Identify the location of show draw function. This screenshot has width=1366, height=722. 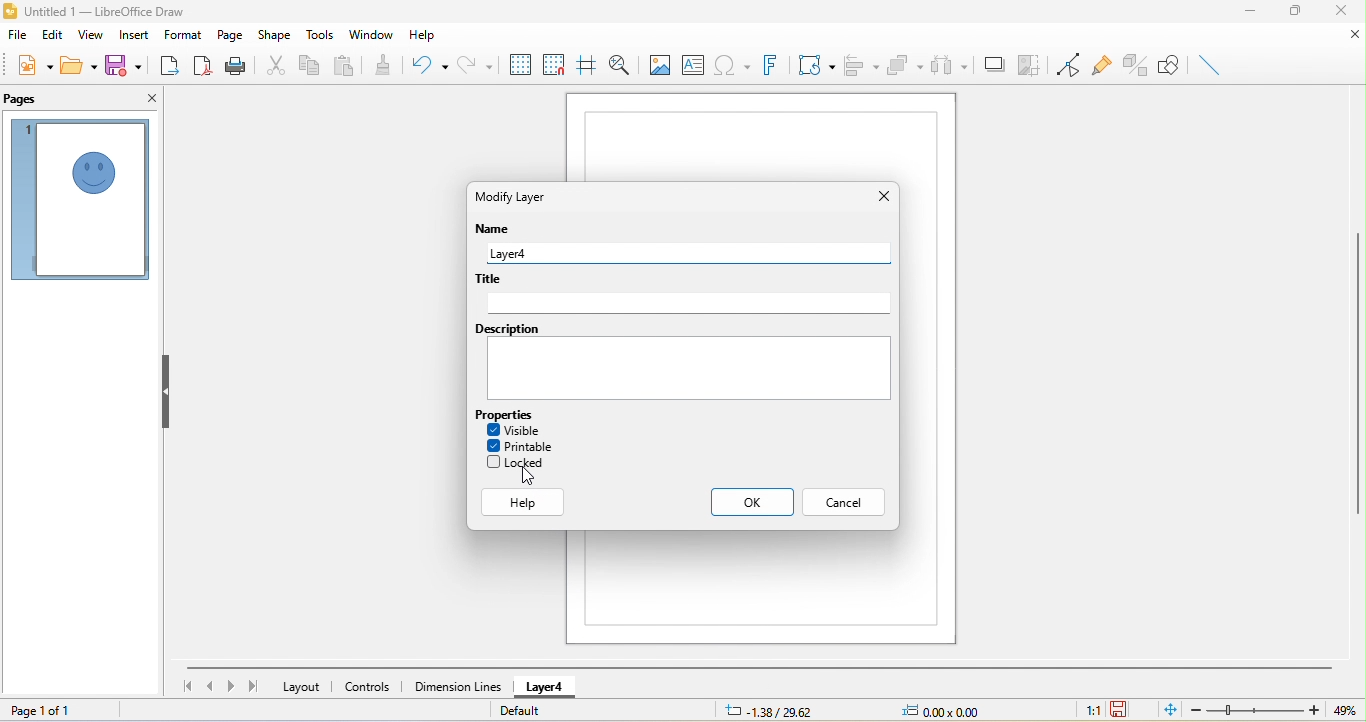
(1167, 65).